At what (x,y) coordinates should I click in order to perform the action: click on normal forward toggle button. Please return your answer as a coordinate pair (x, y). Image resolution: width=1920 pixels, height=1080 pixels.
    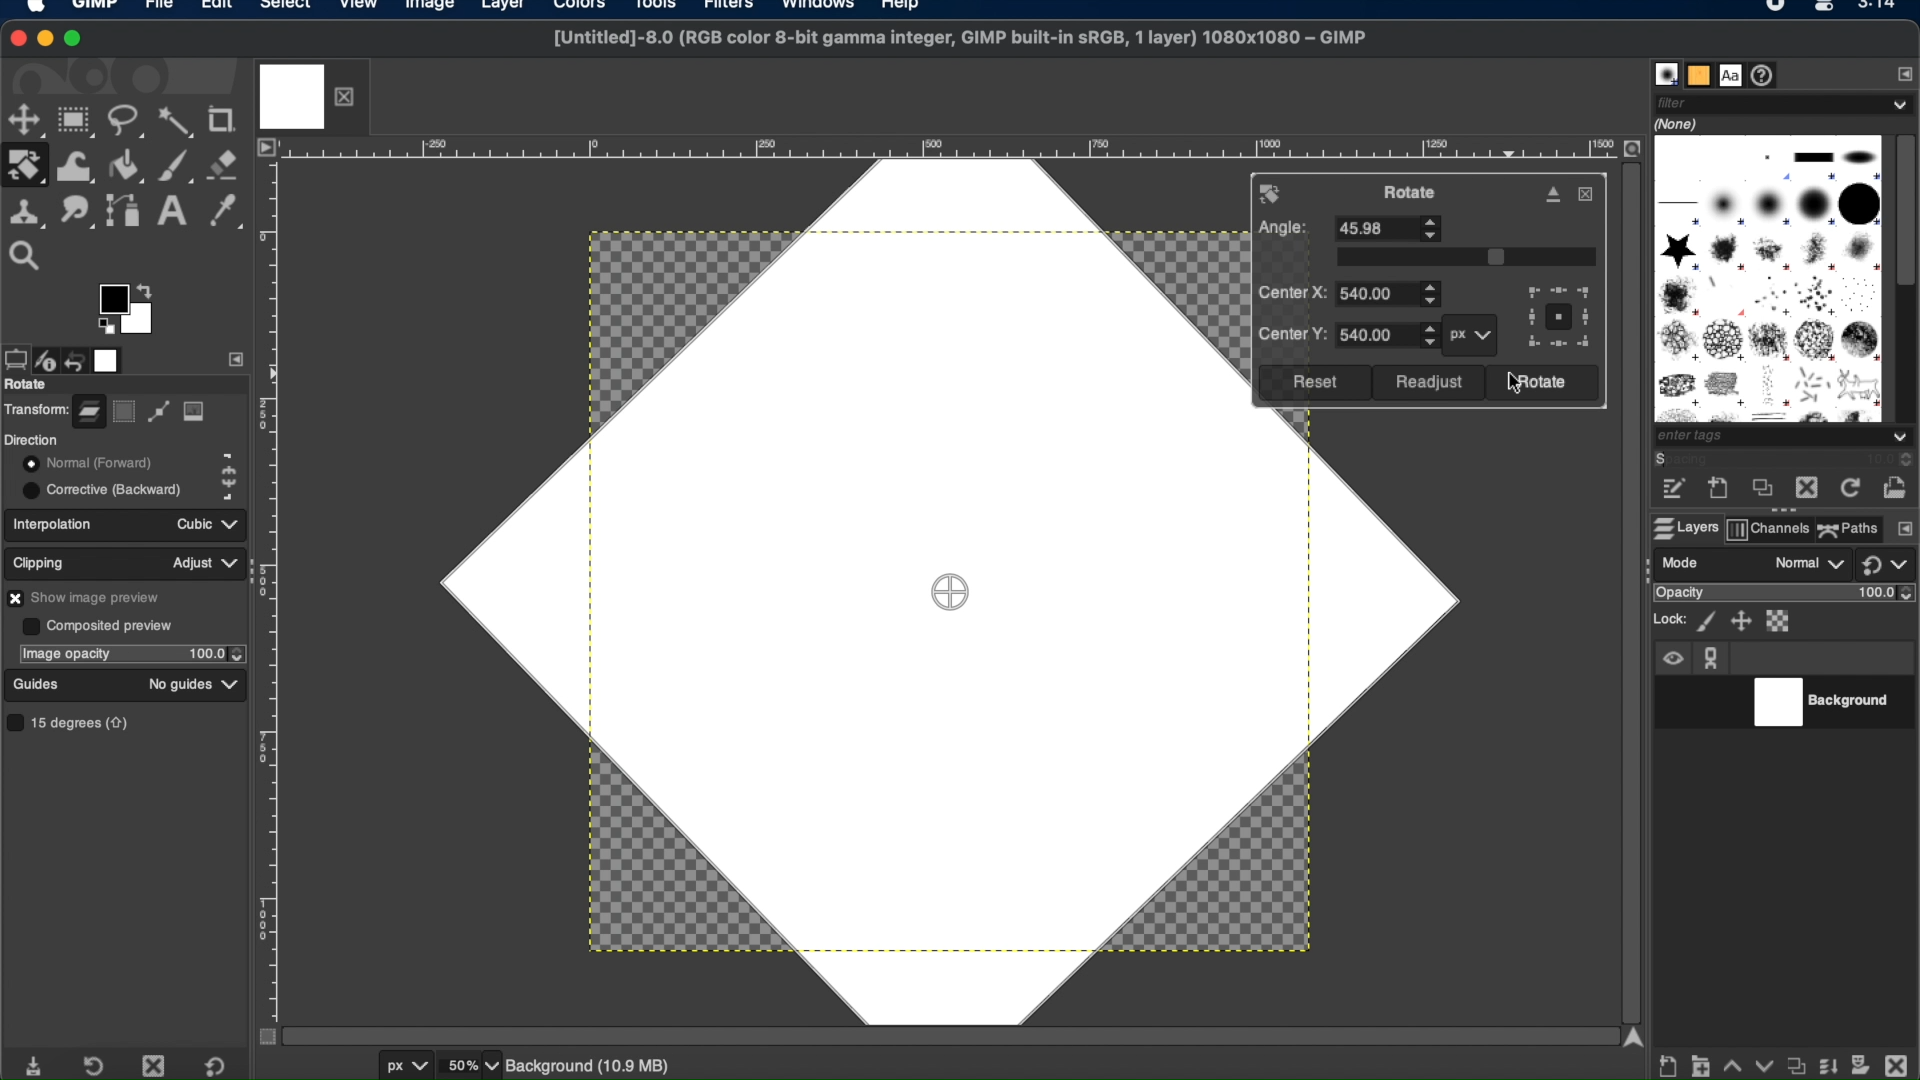
    Looking at the image, I should click on (85, 463).